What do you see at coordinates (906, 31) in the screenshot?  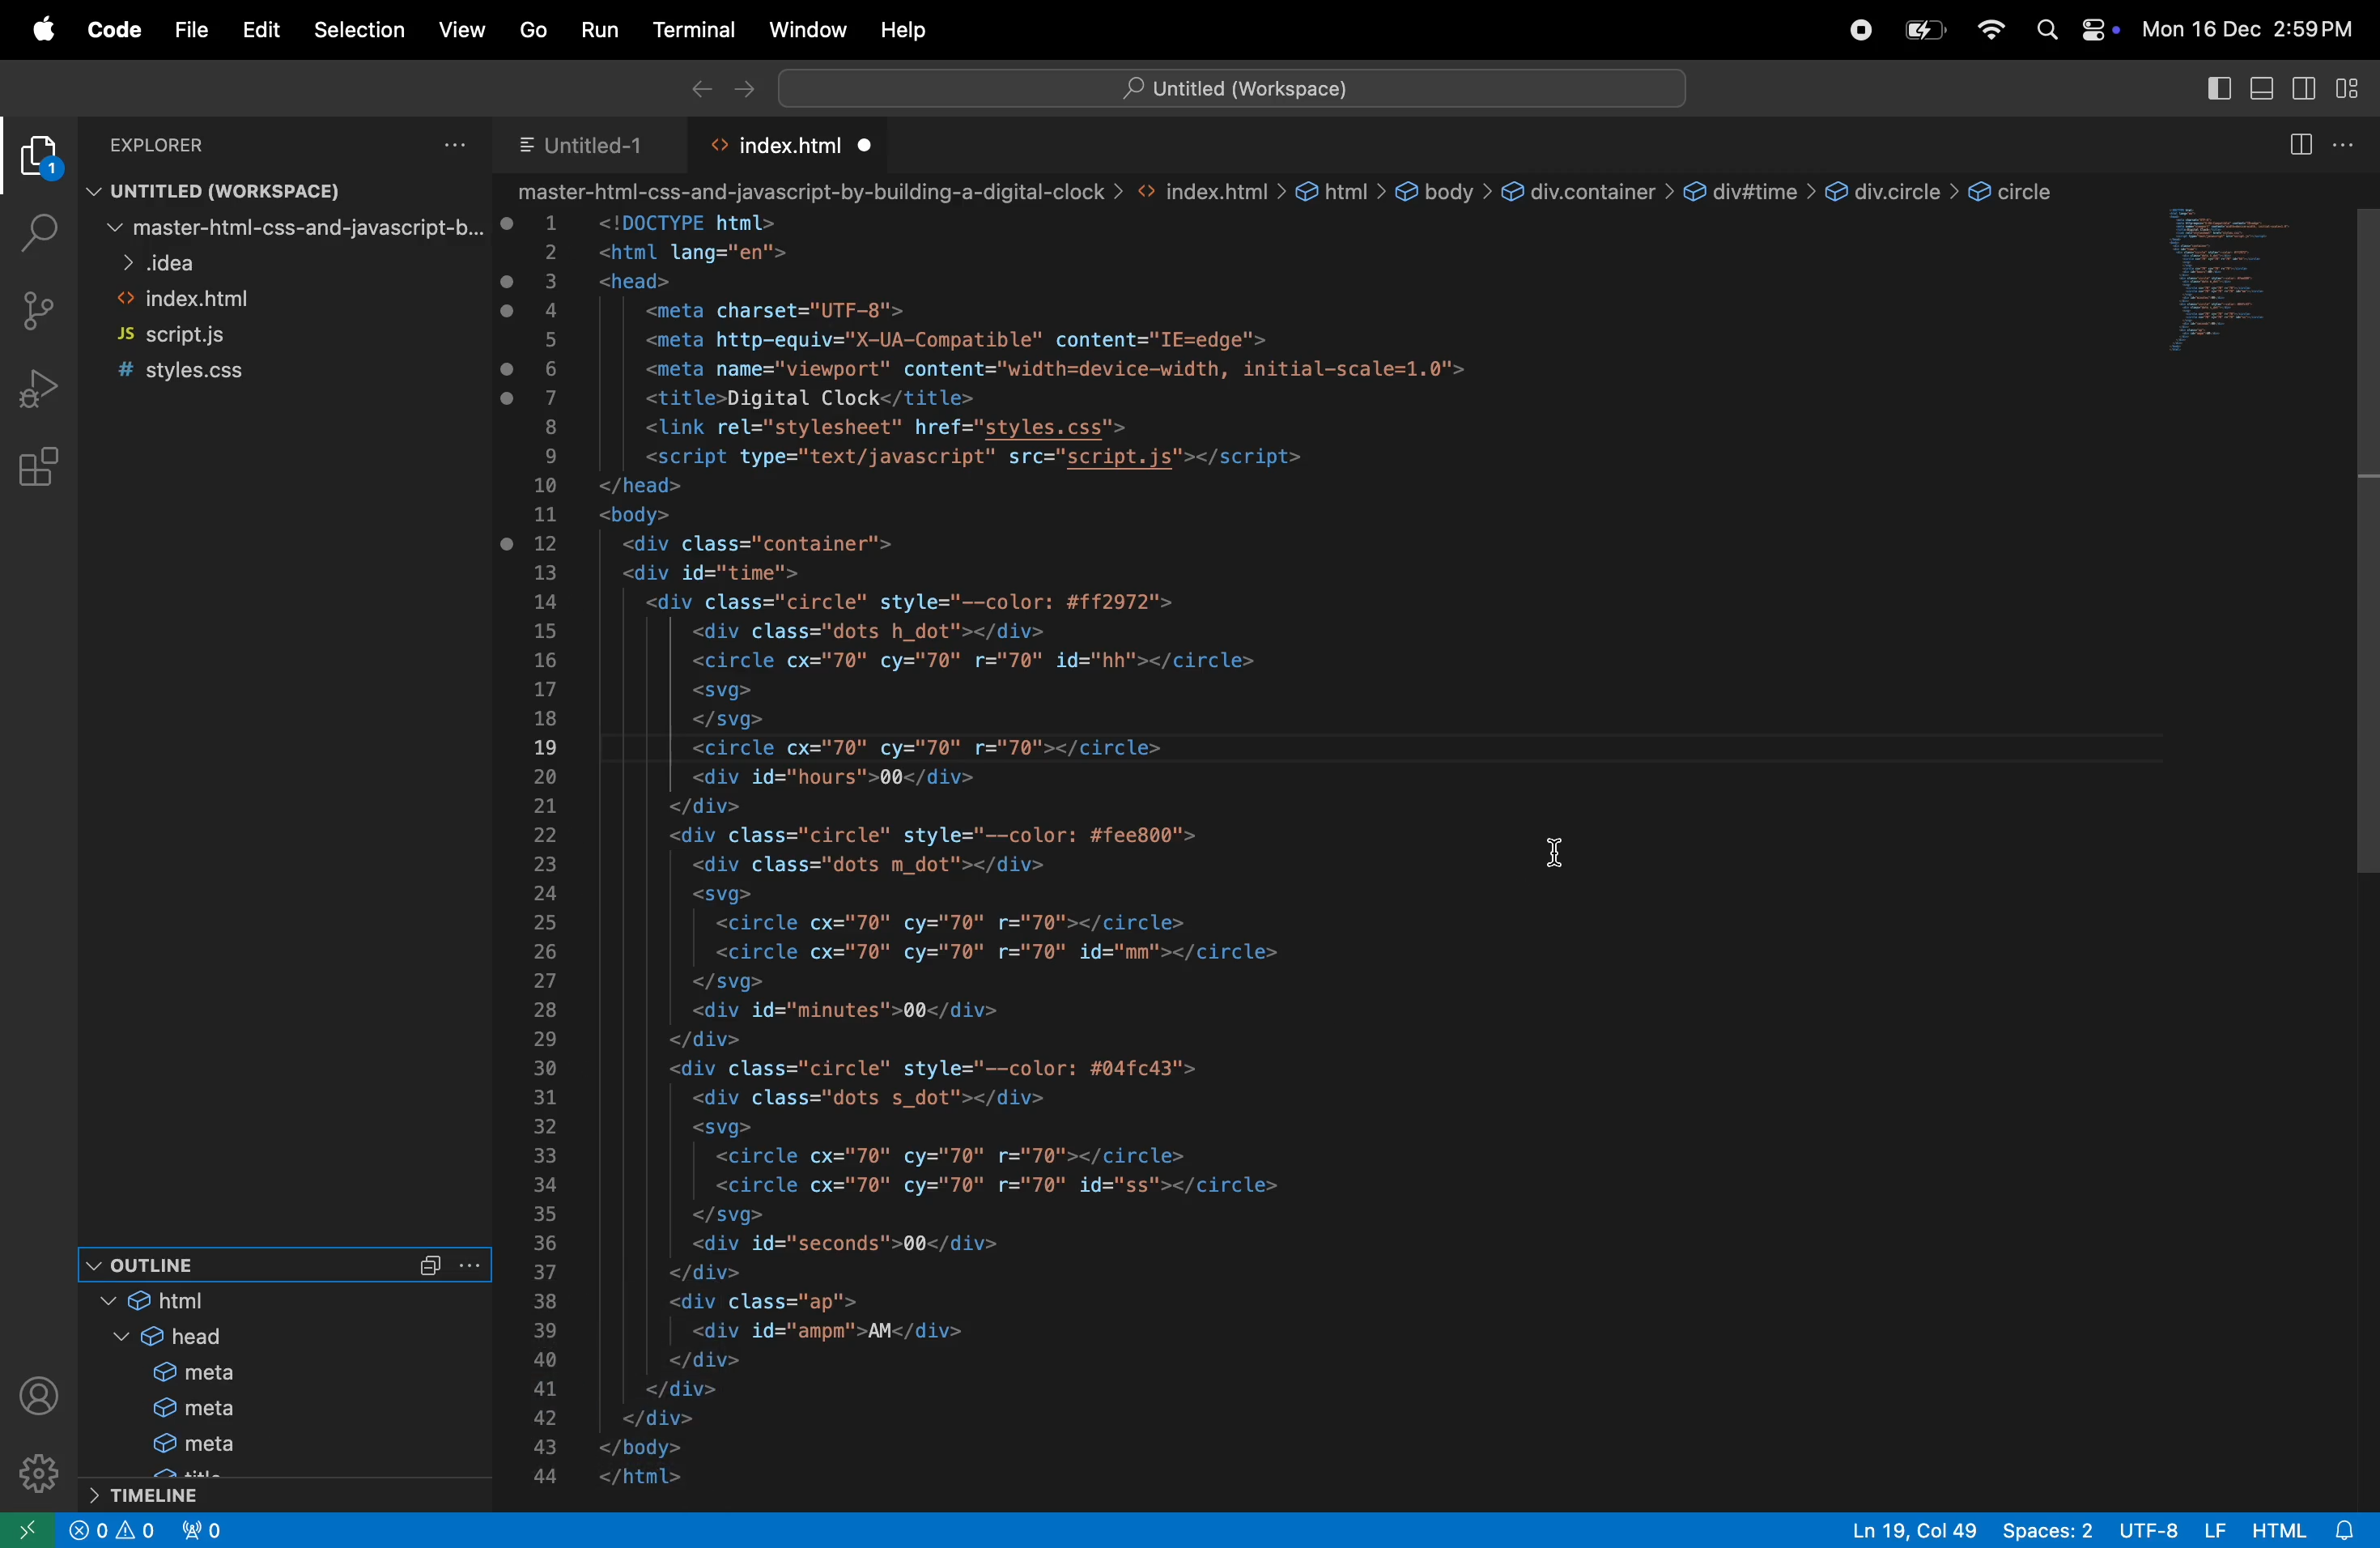 I see `help` at bounding box center [906, 31].